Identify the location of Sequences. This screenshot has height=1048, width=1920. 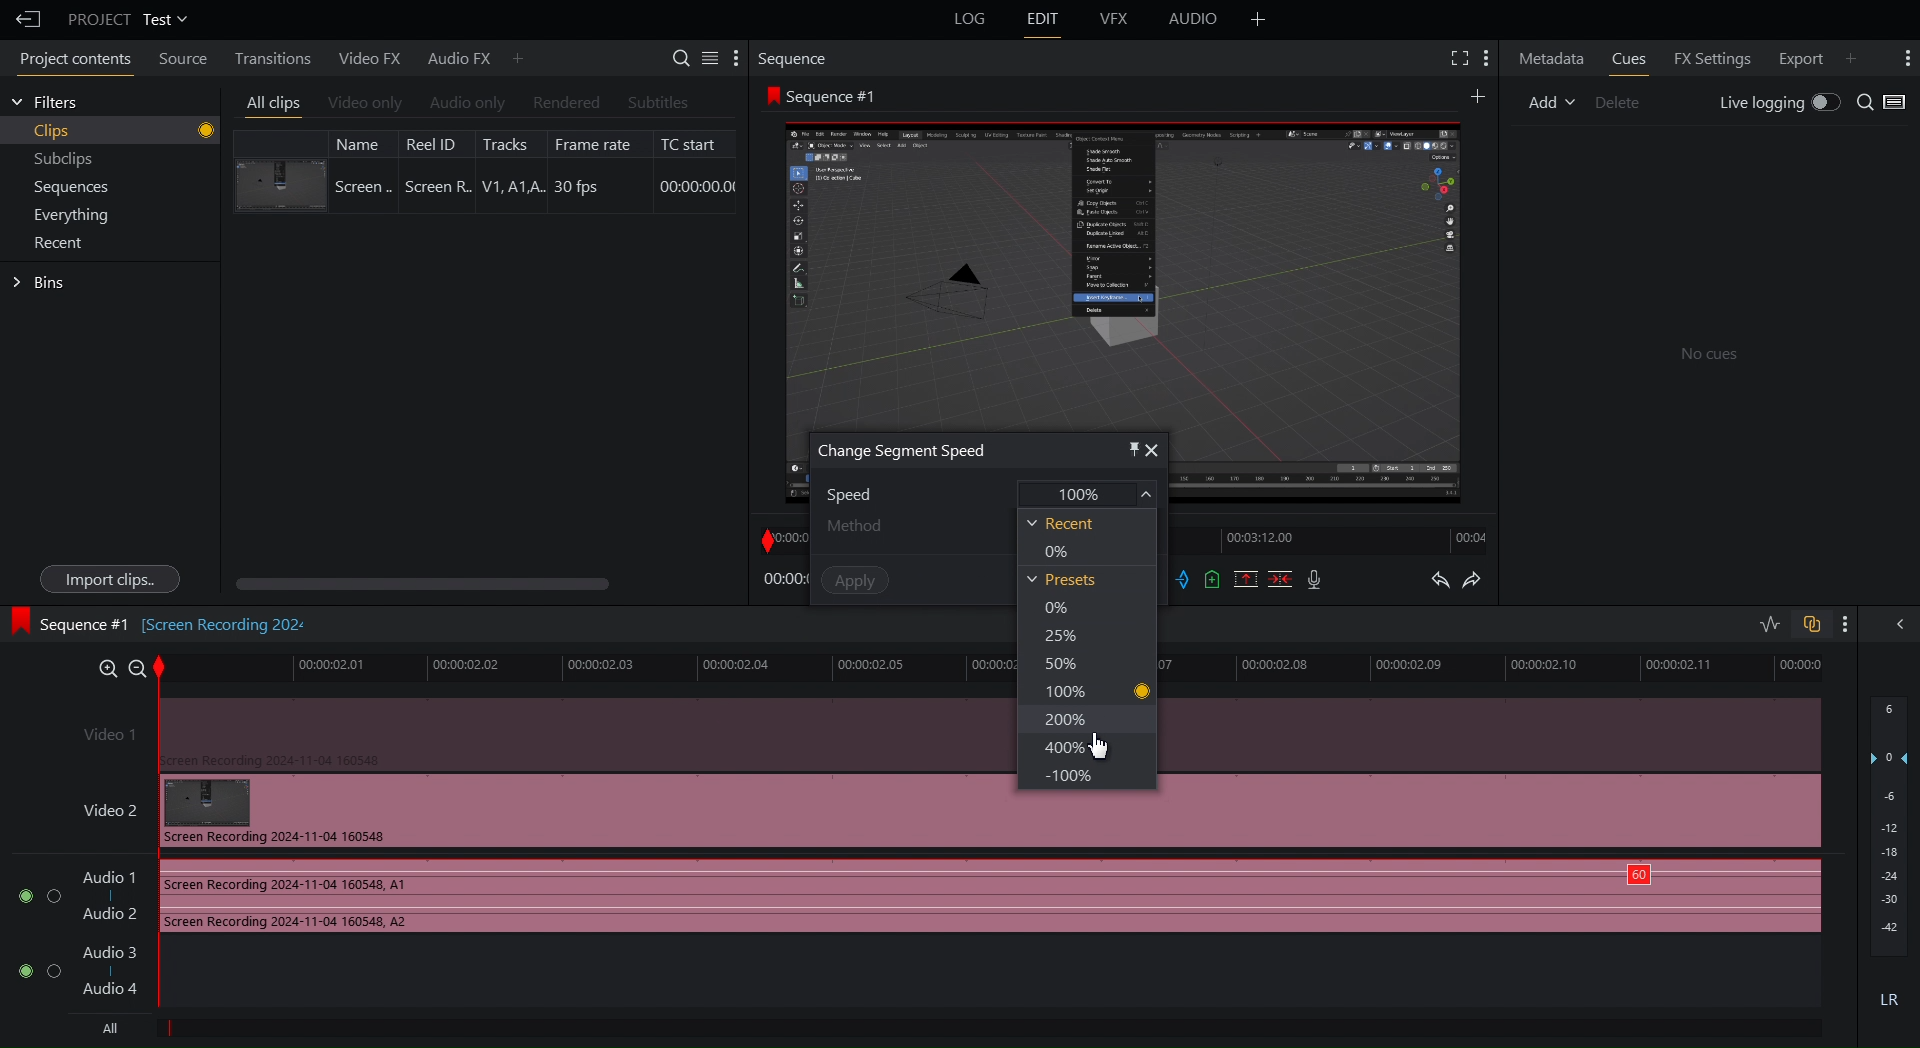
(72, 188).